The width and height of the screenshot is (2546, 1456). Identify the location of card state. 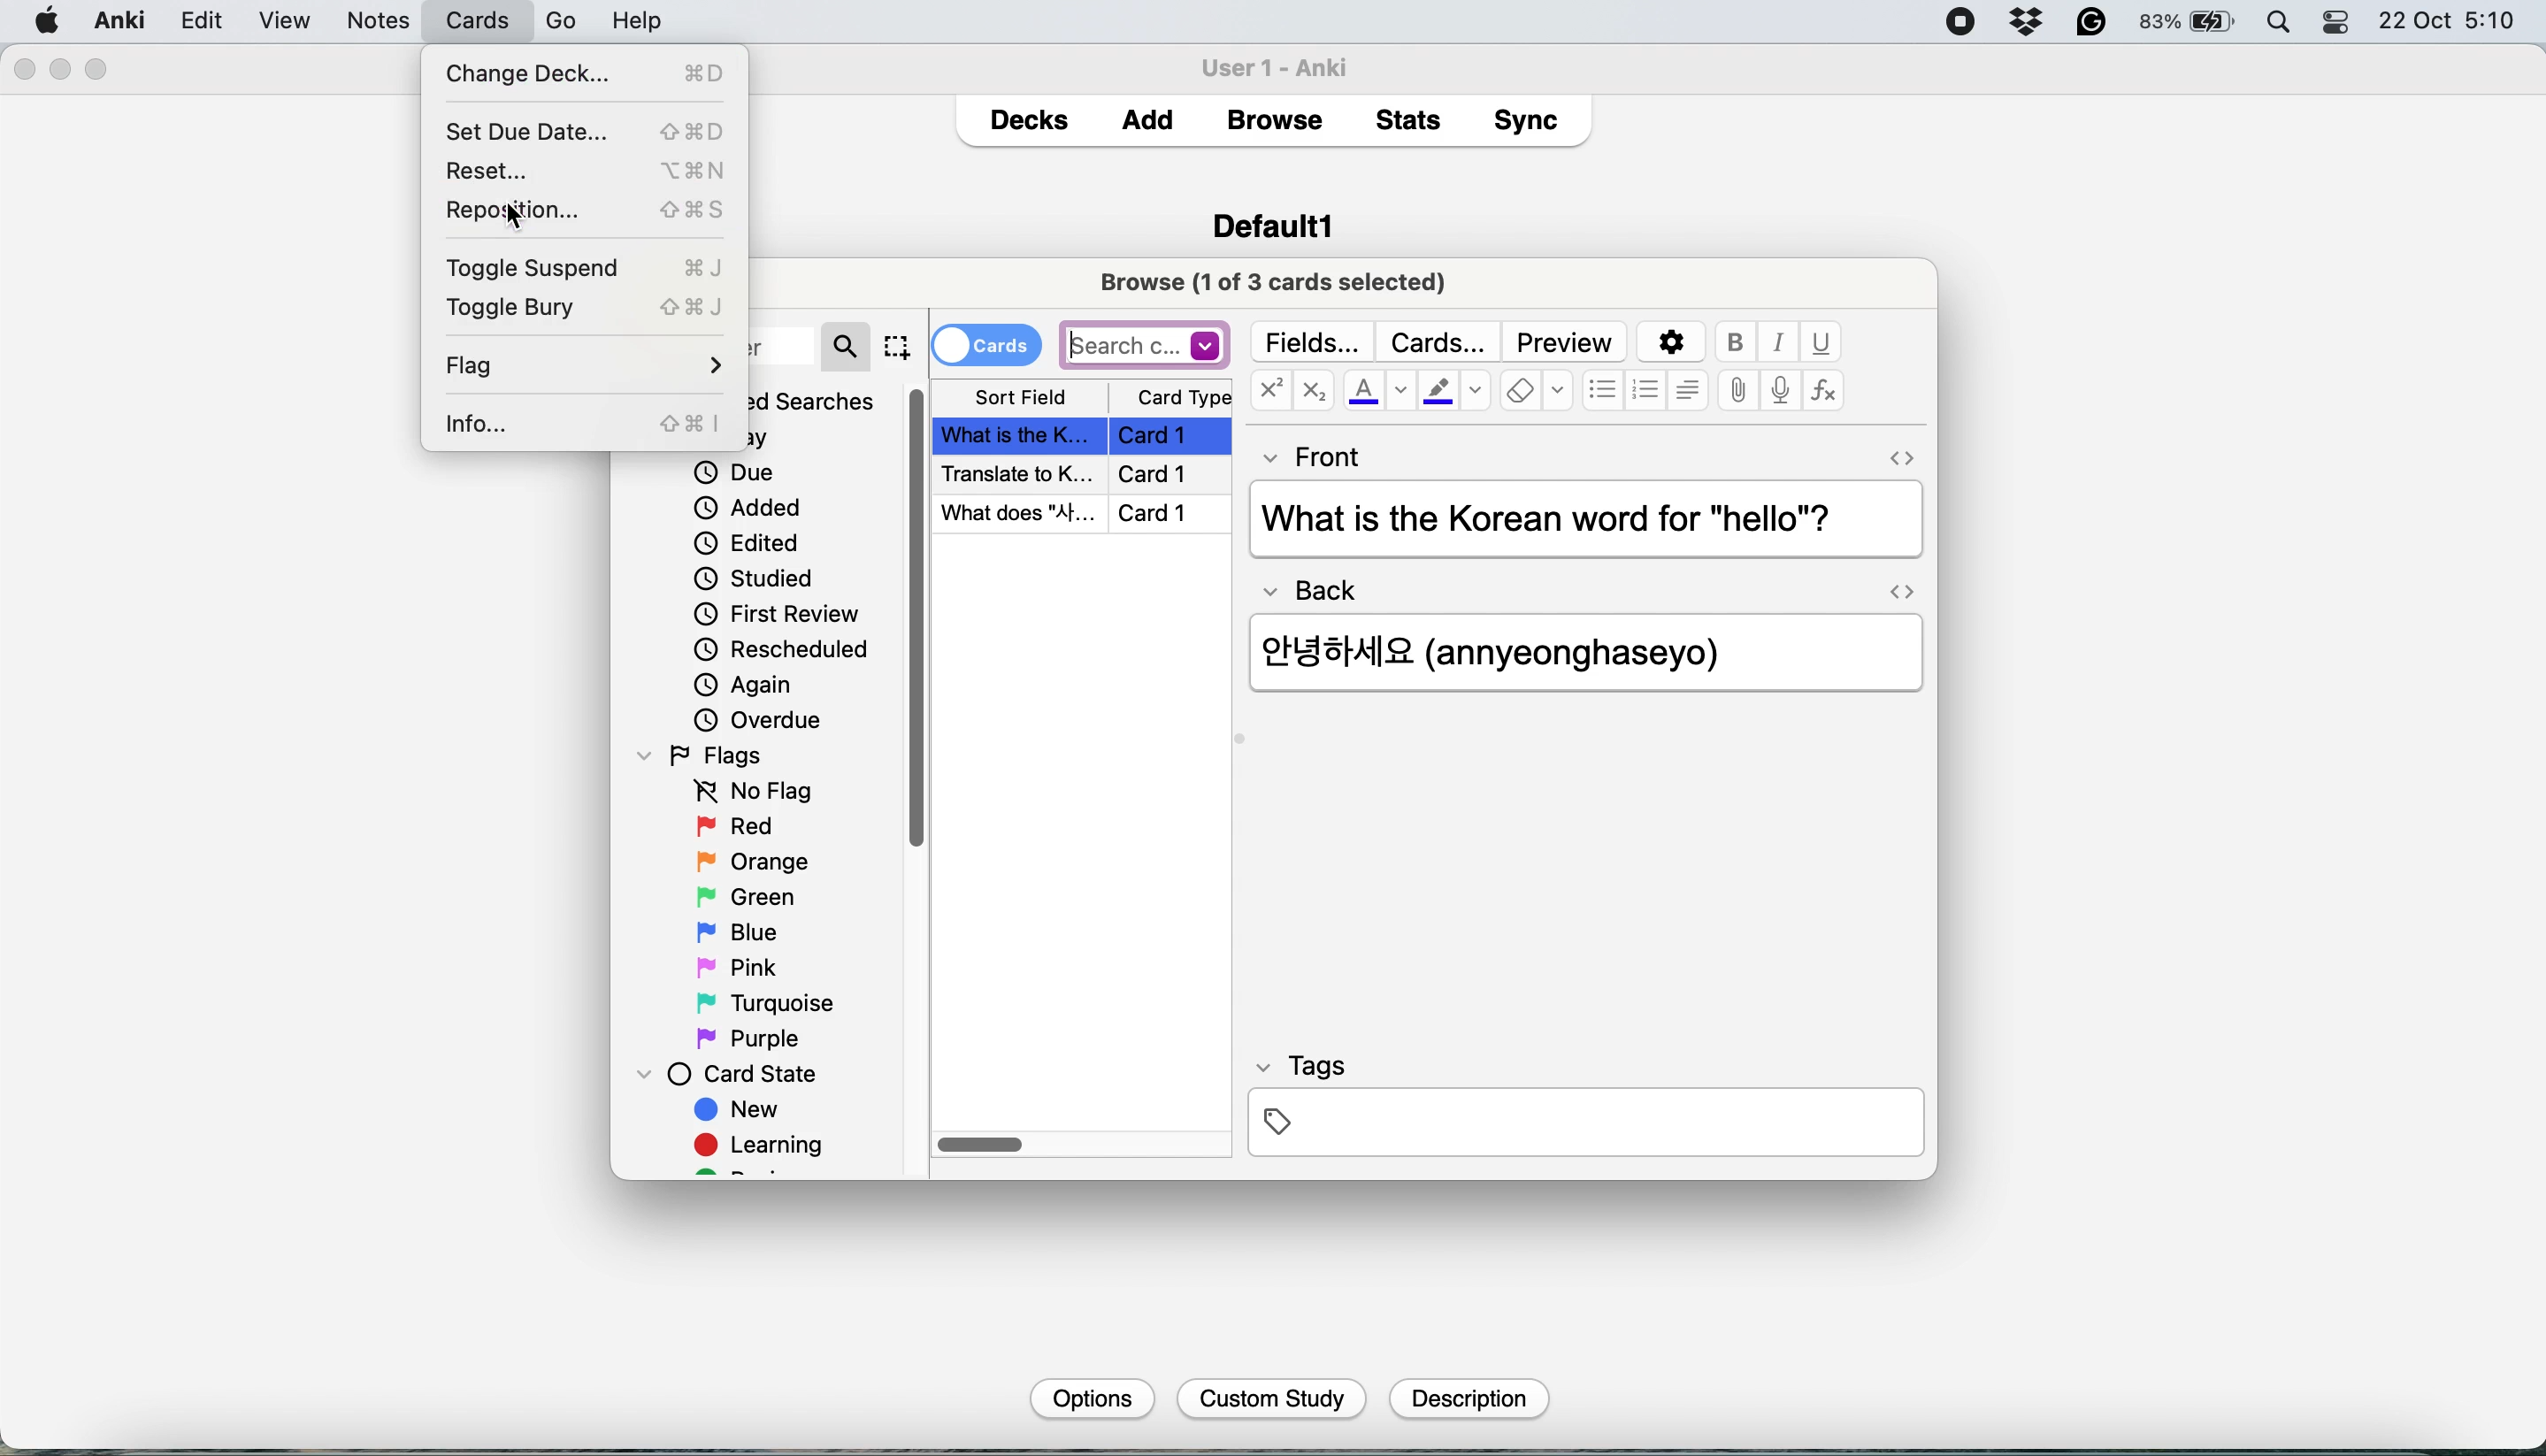
(737, 1074).